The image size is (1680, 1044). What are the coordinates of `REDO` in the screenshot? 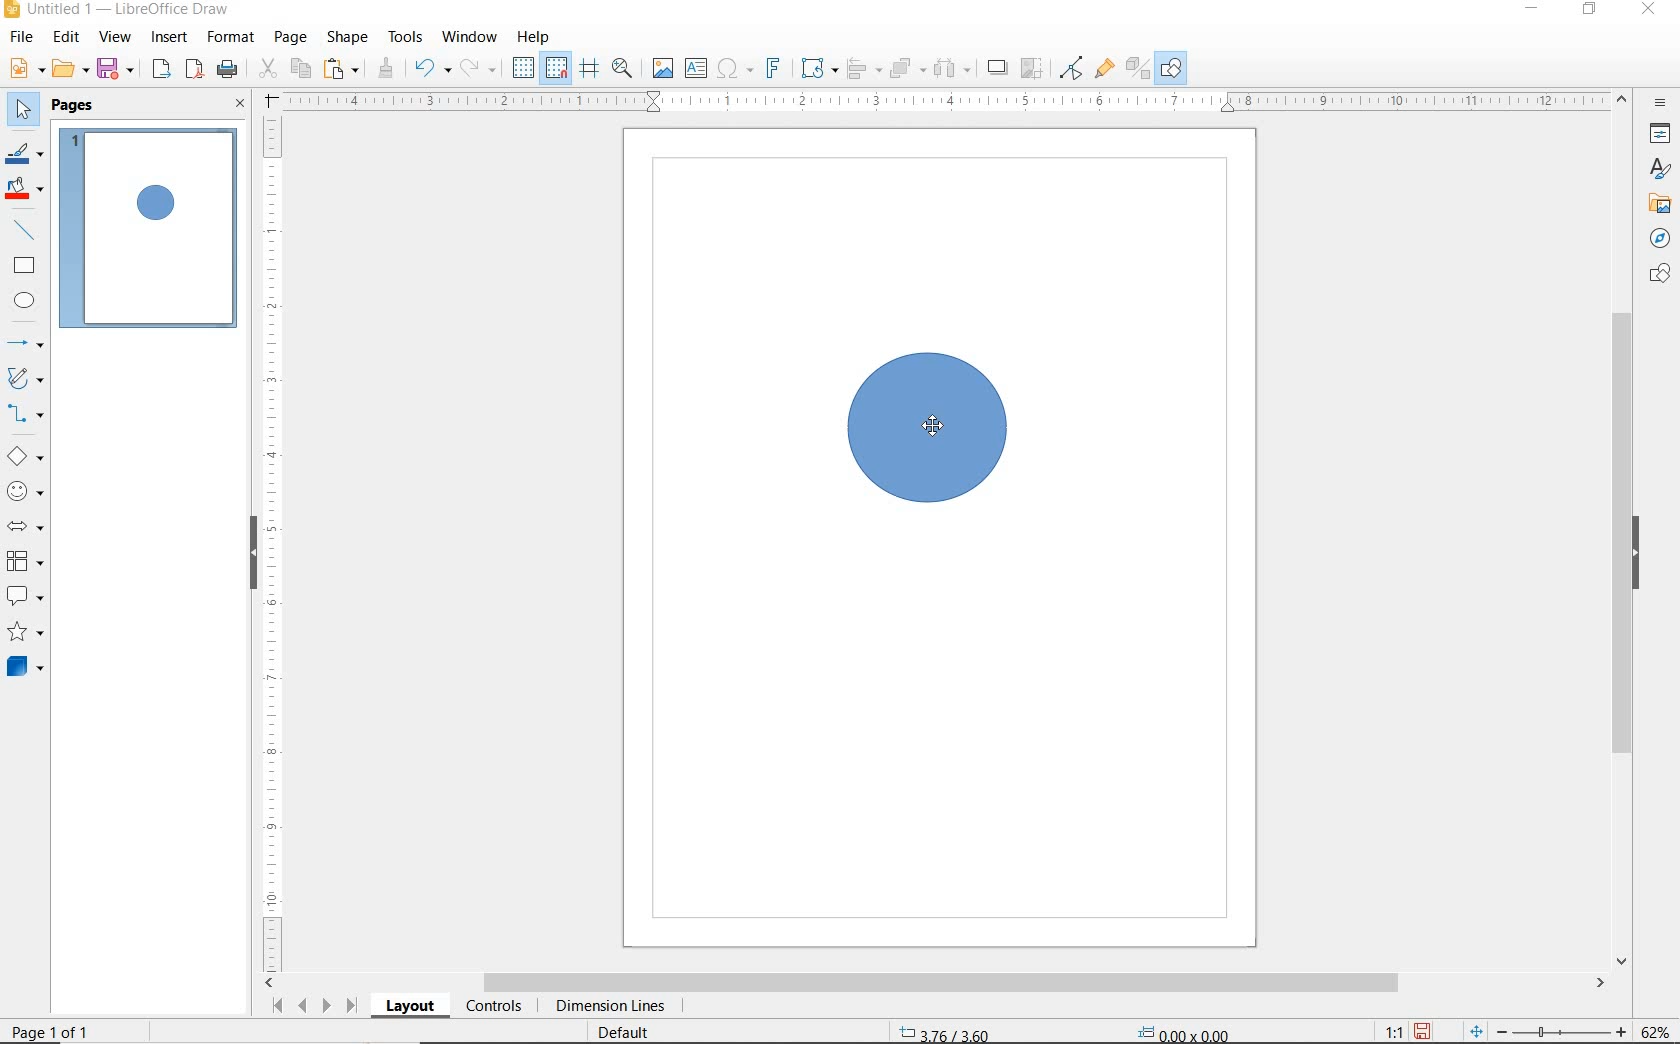 It's located at (479, 68).